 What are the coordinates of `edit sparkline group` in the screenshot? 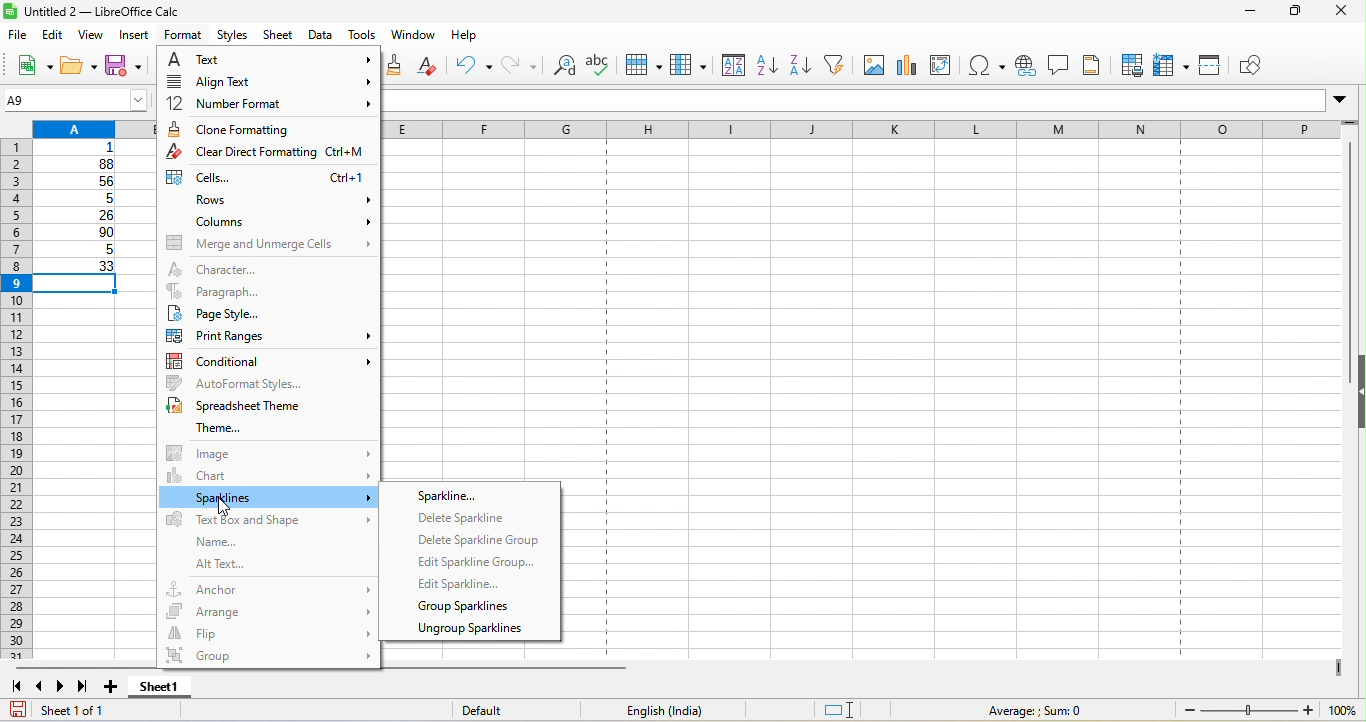 It's located at (474, 561).